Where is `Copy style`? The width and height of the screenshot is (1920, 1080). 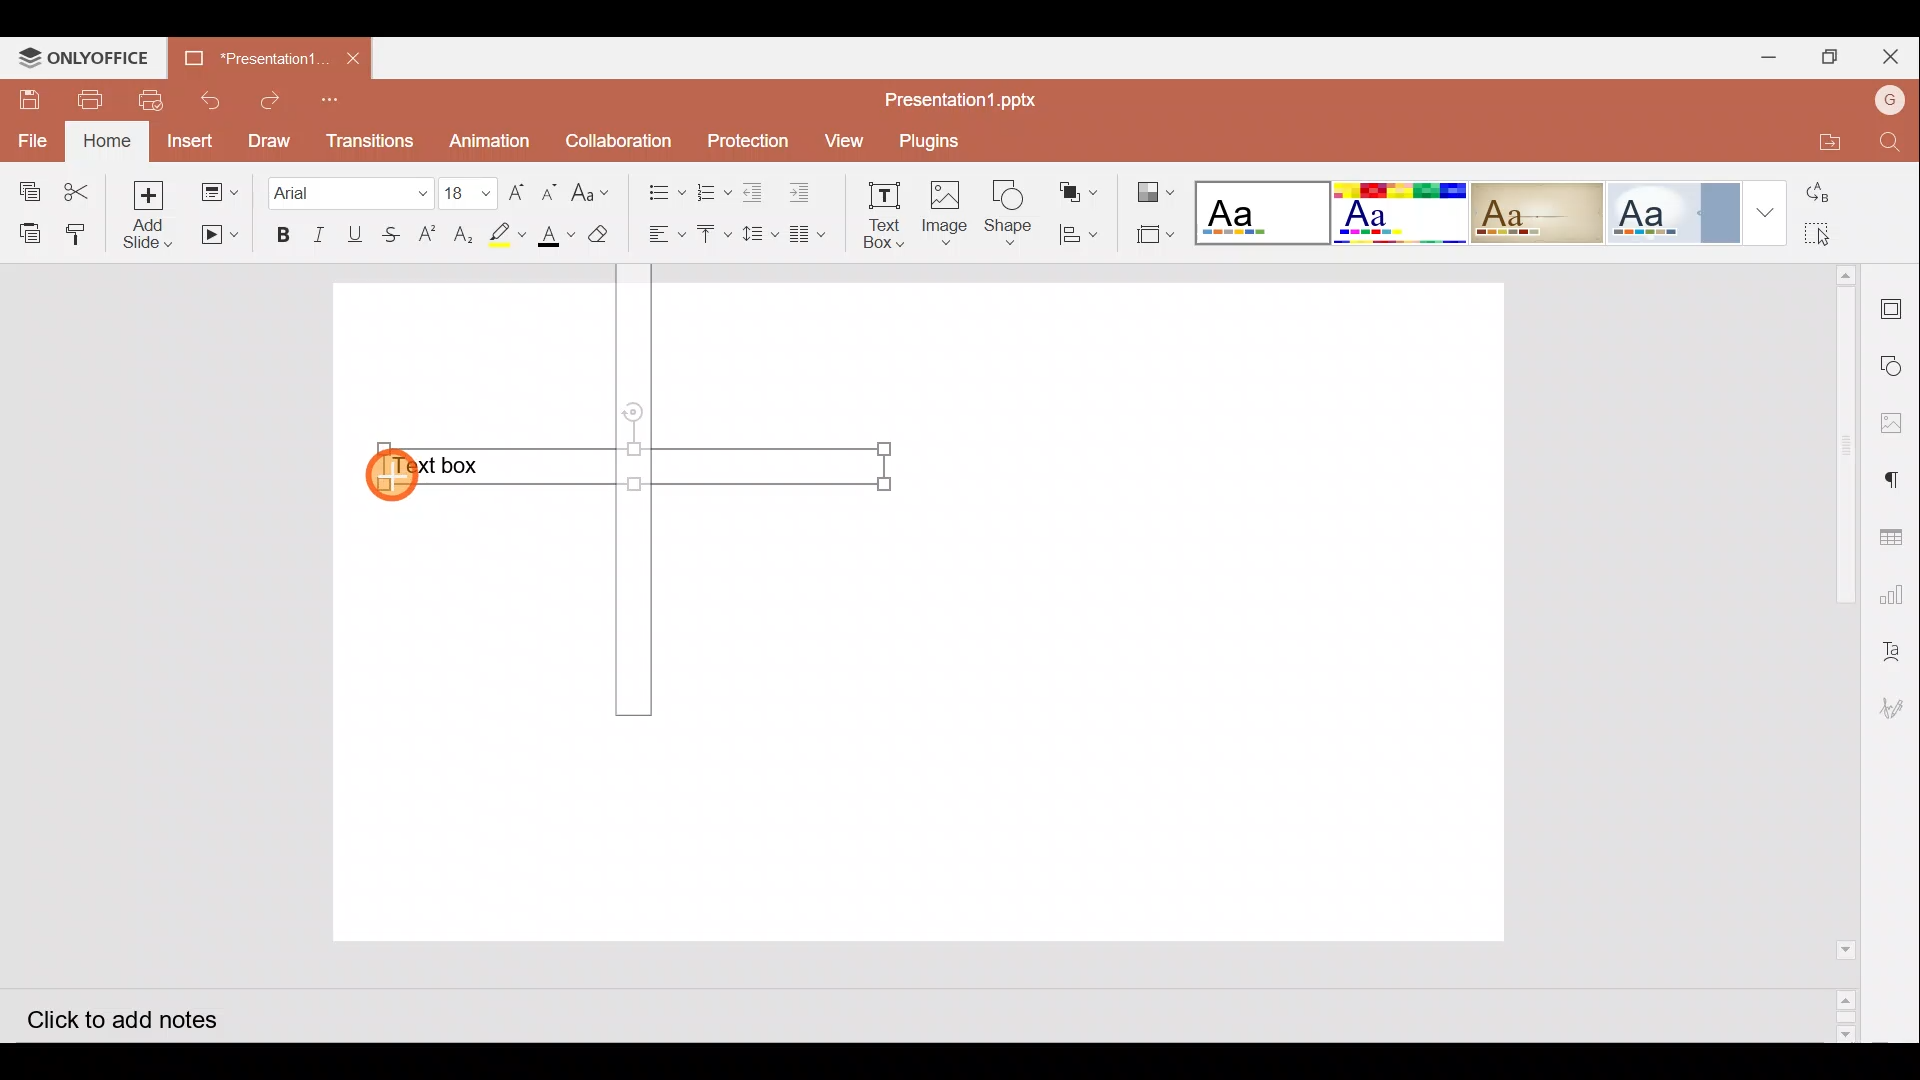
Copy style is located at coordinates (83, 229).